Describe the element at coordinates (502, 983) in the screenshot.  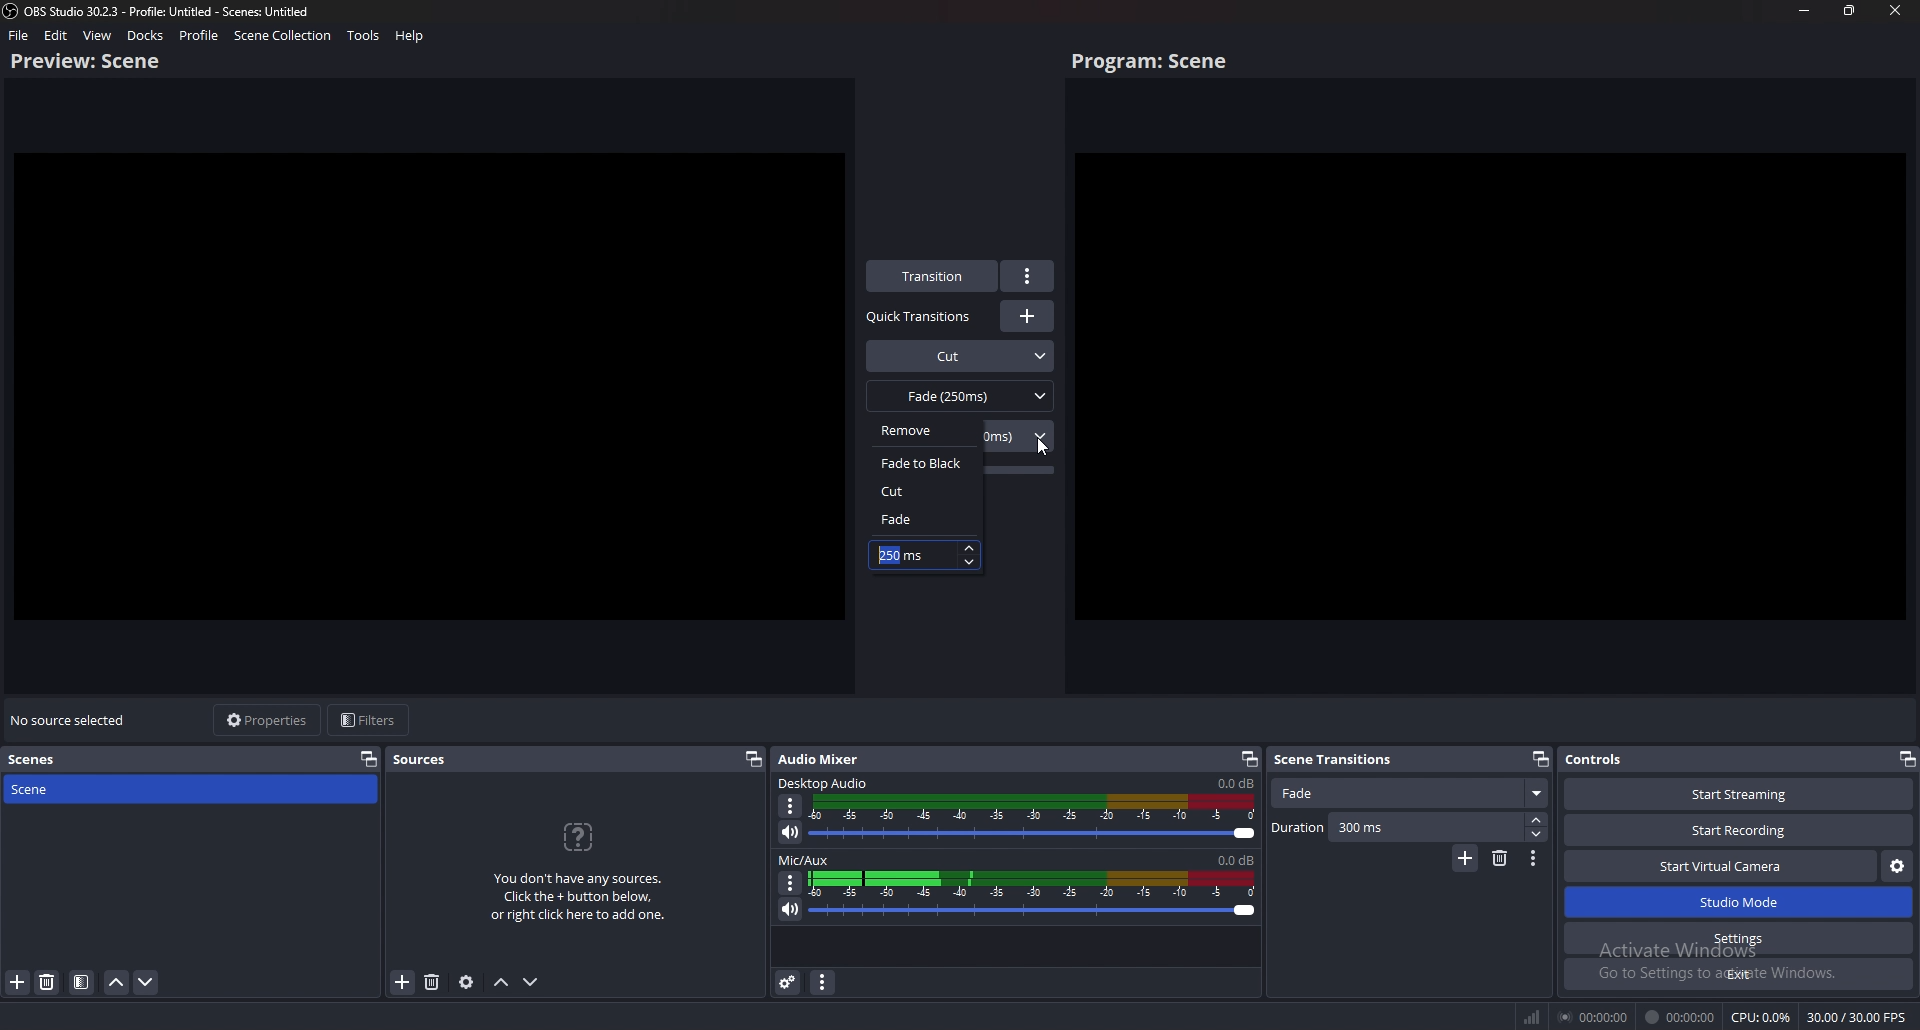
I see `Move sources up` at that location.